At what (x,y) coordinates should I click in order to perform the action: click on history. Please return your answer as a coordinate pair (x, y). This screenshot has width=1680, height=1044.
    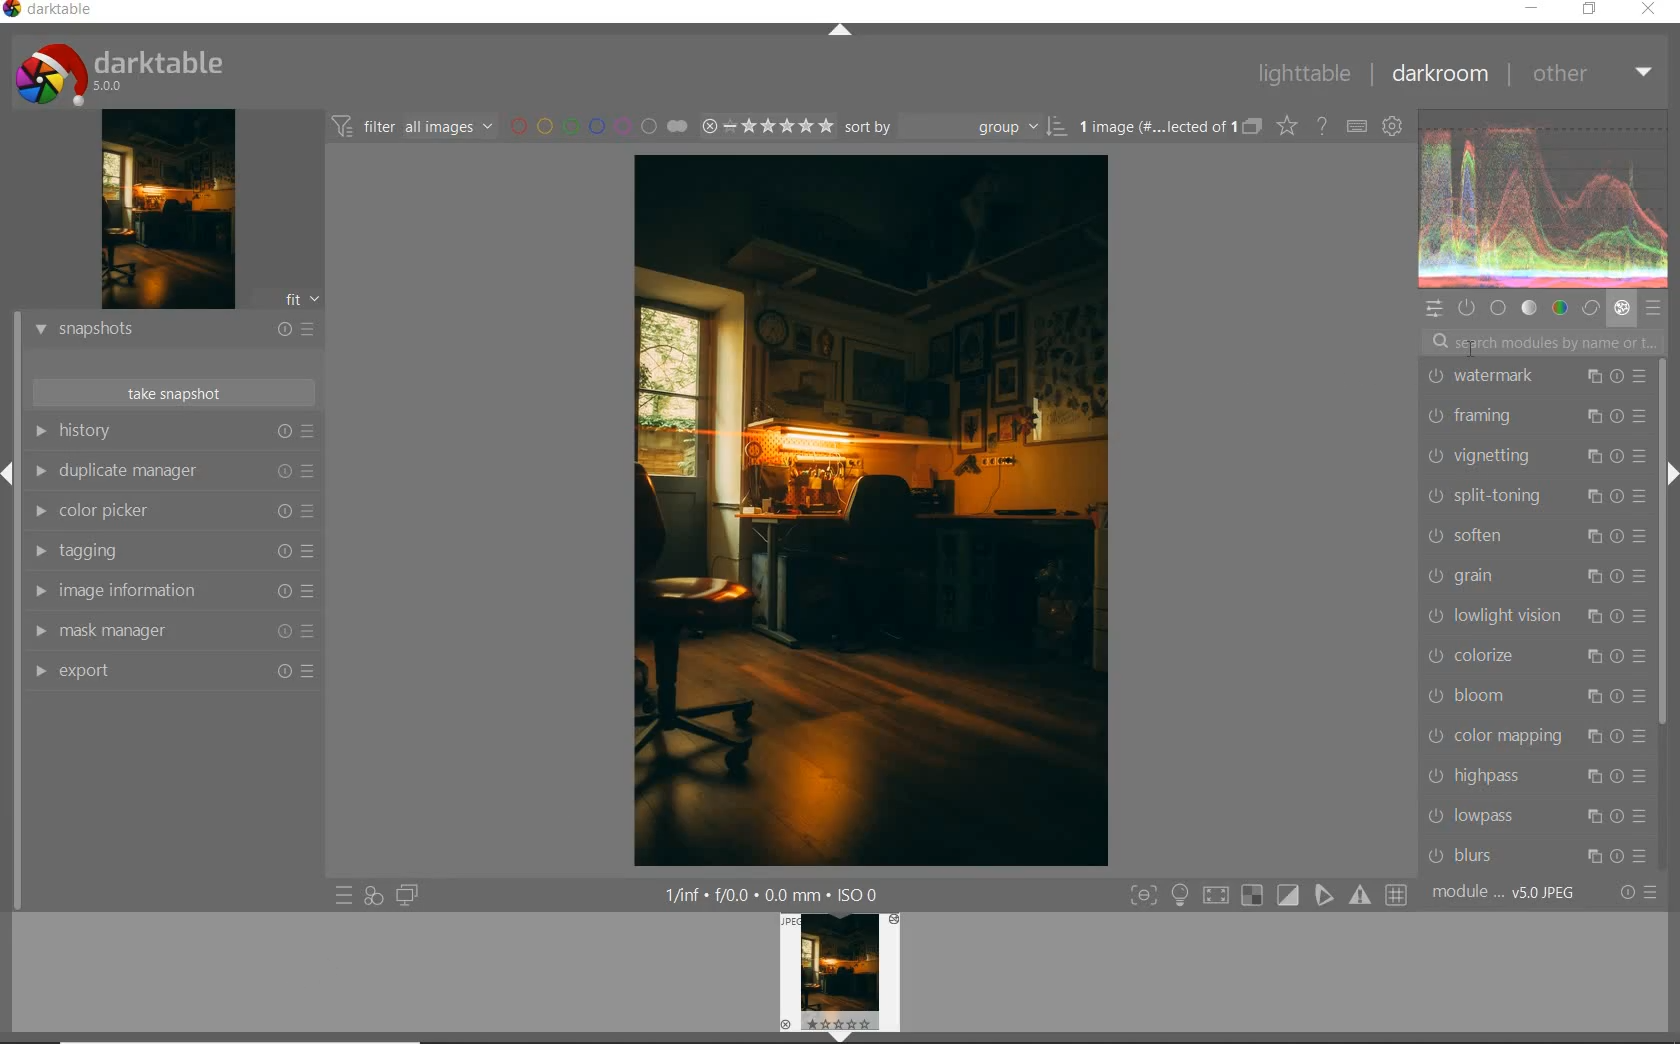
    Looking at the image, I should click on (175, 431).